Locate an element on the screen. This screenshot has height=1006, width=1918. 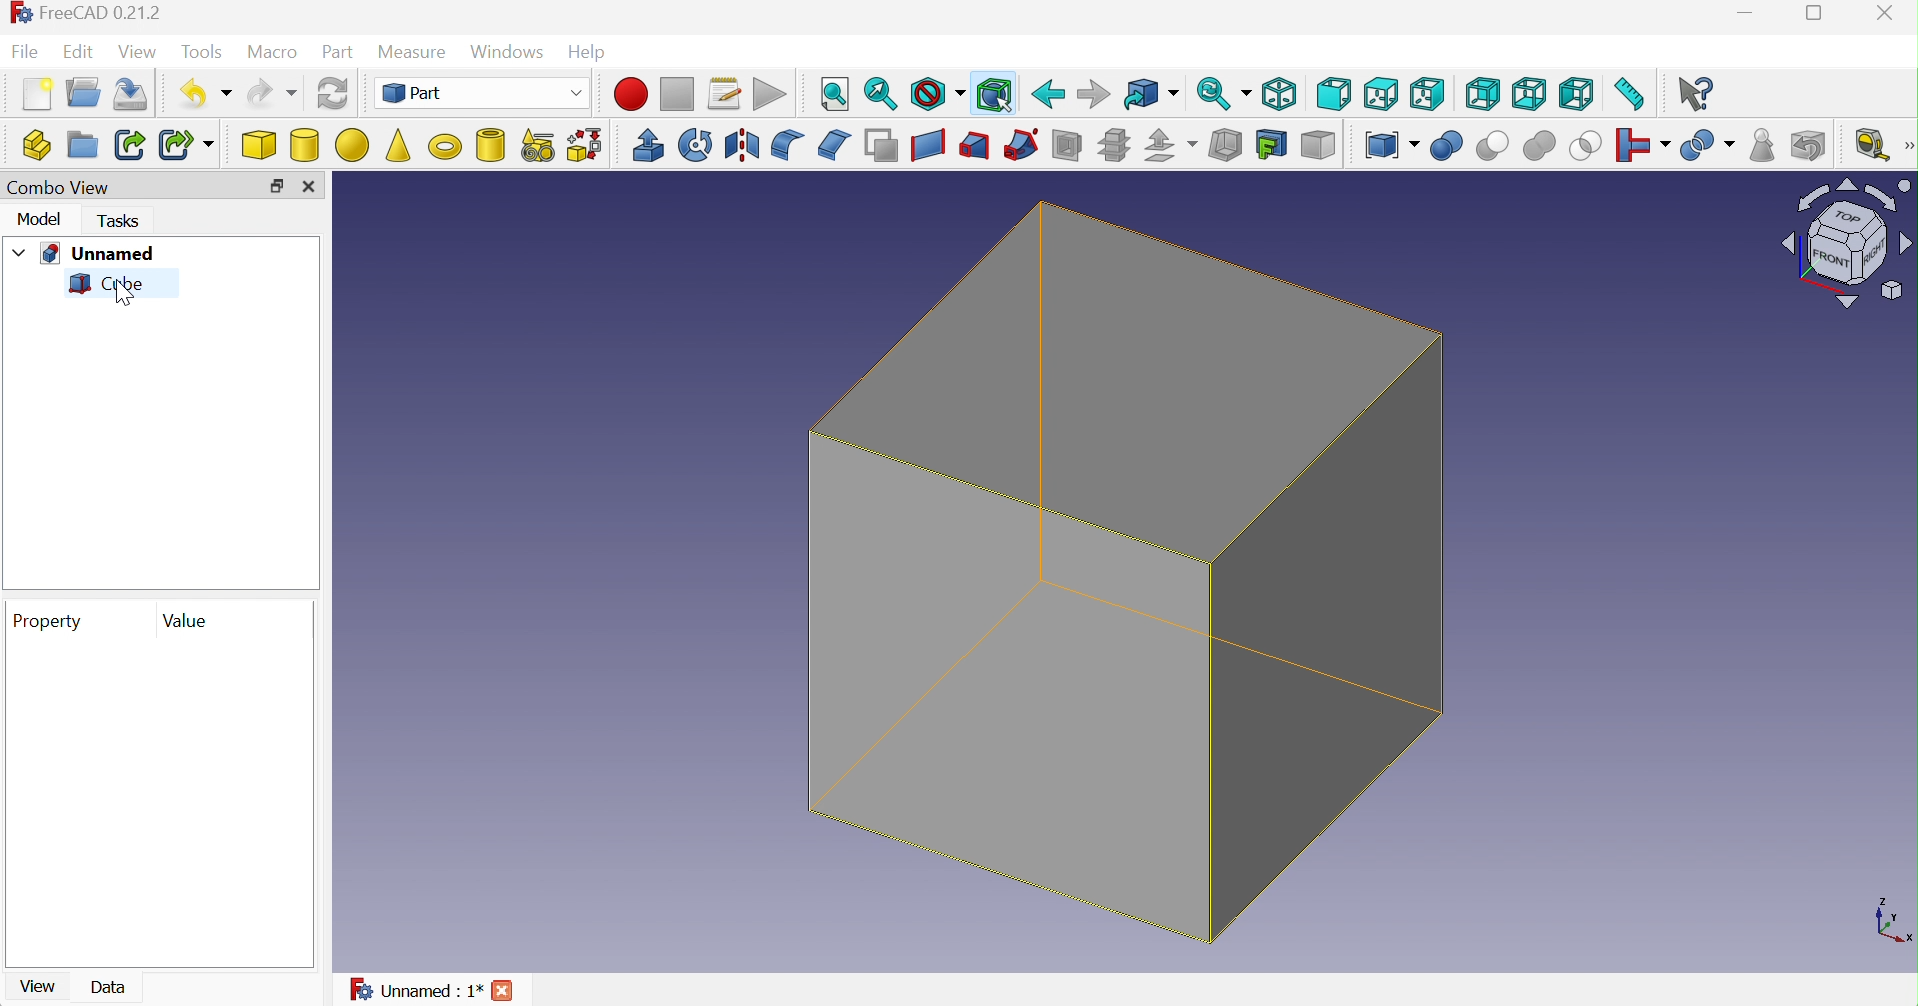
Right is located at coordinates (1427, 94).